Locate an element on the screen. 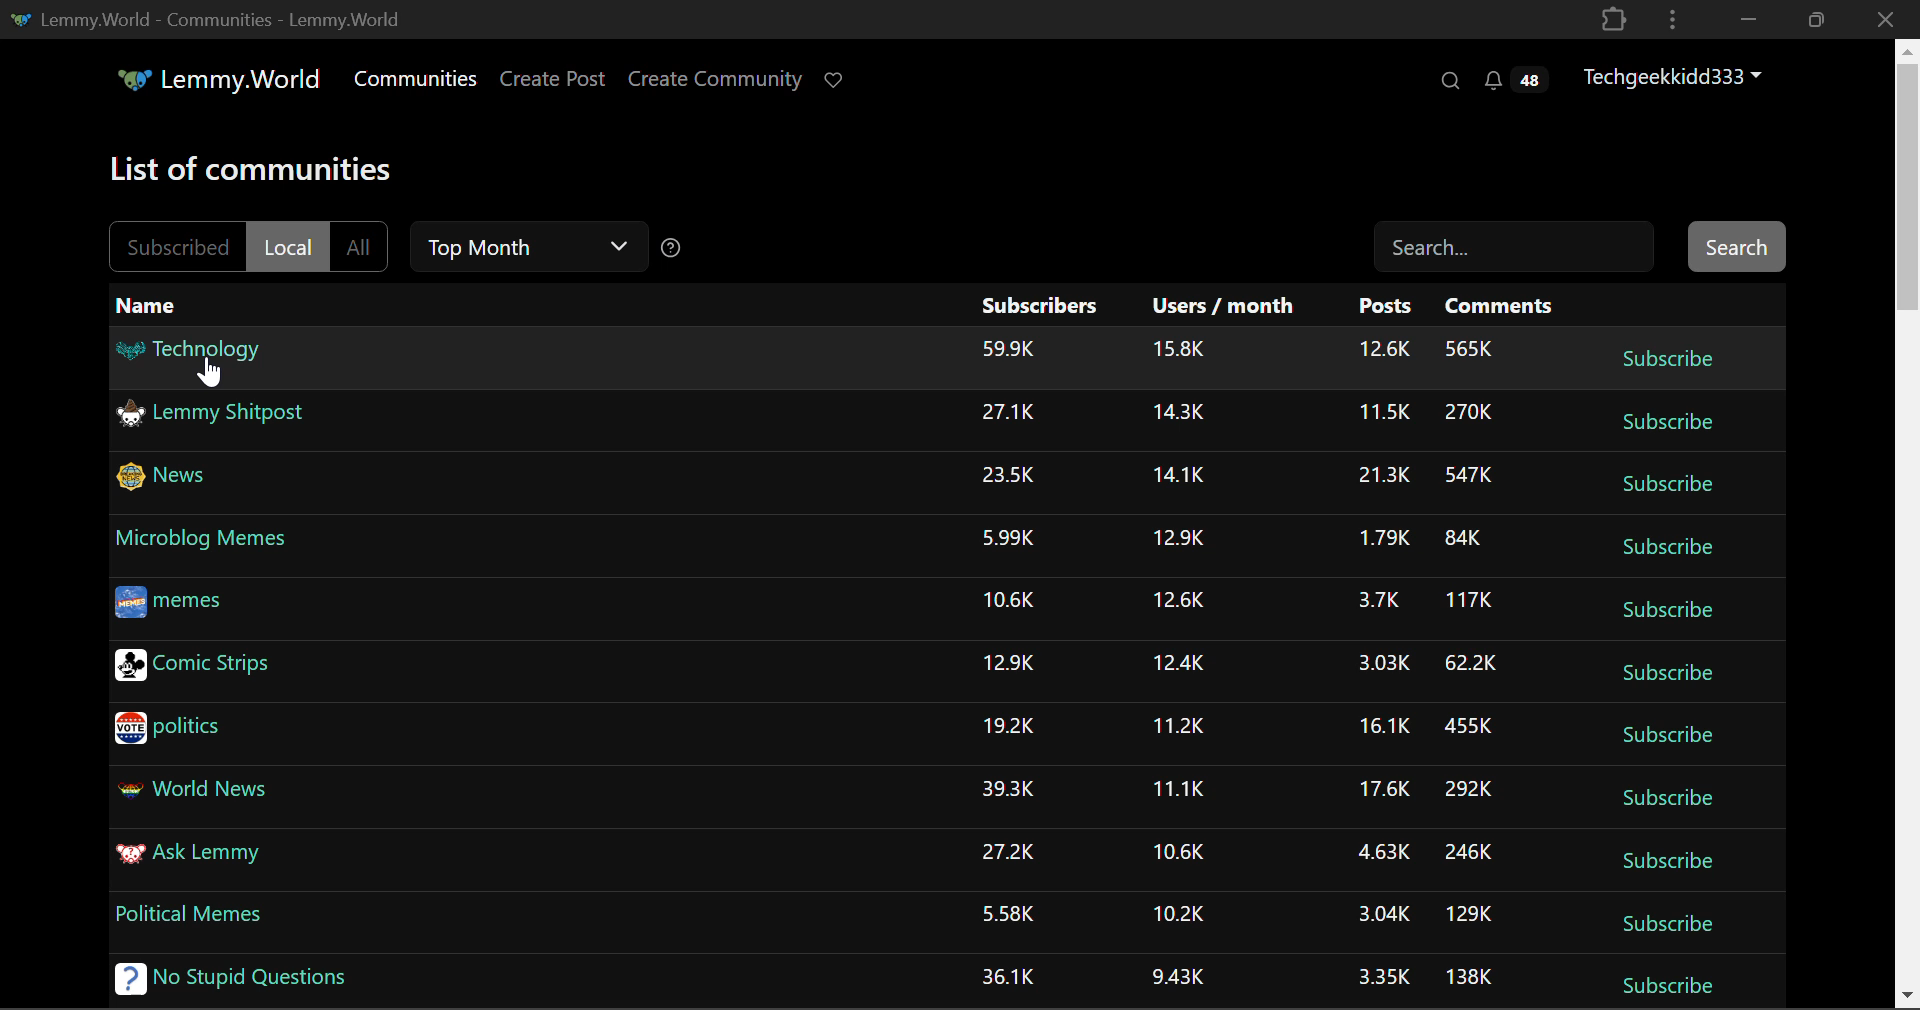 The height and width of the screenshot is (1010, 1920). Amount  is located at coordinates (1183, 980).